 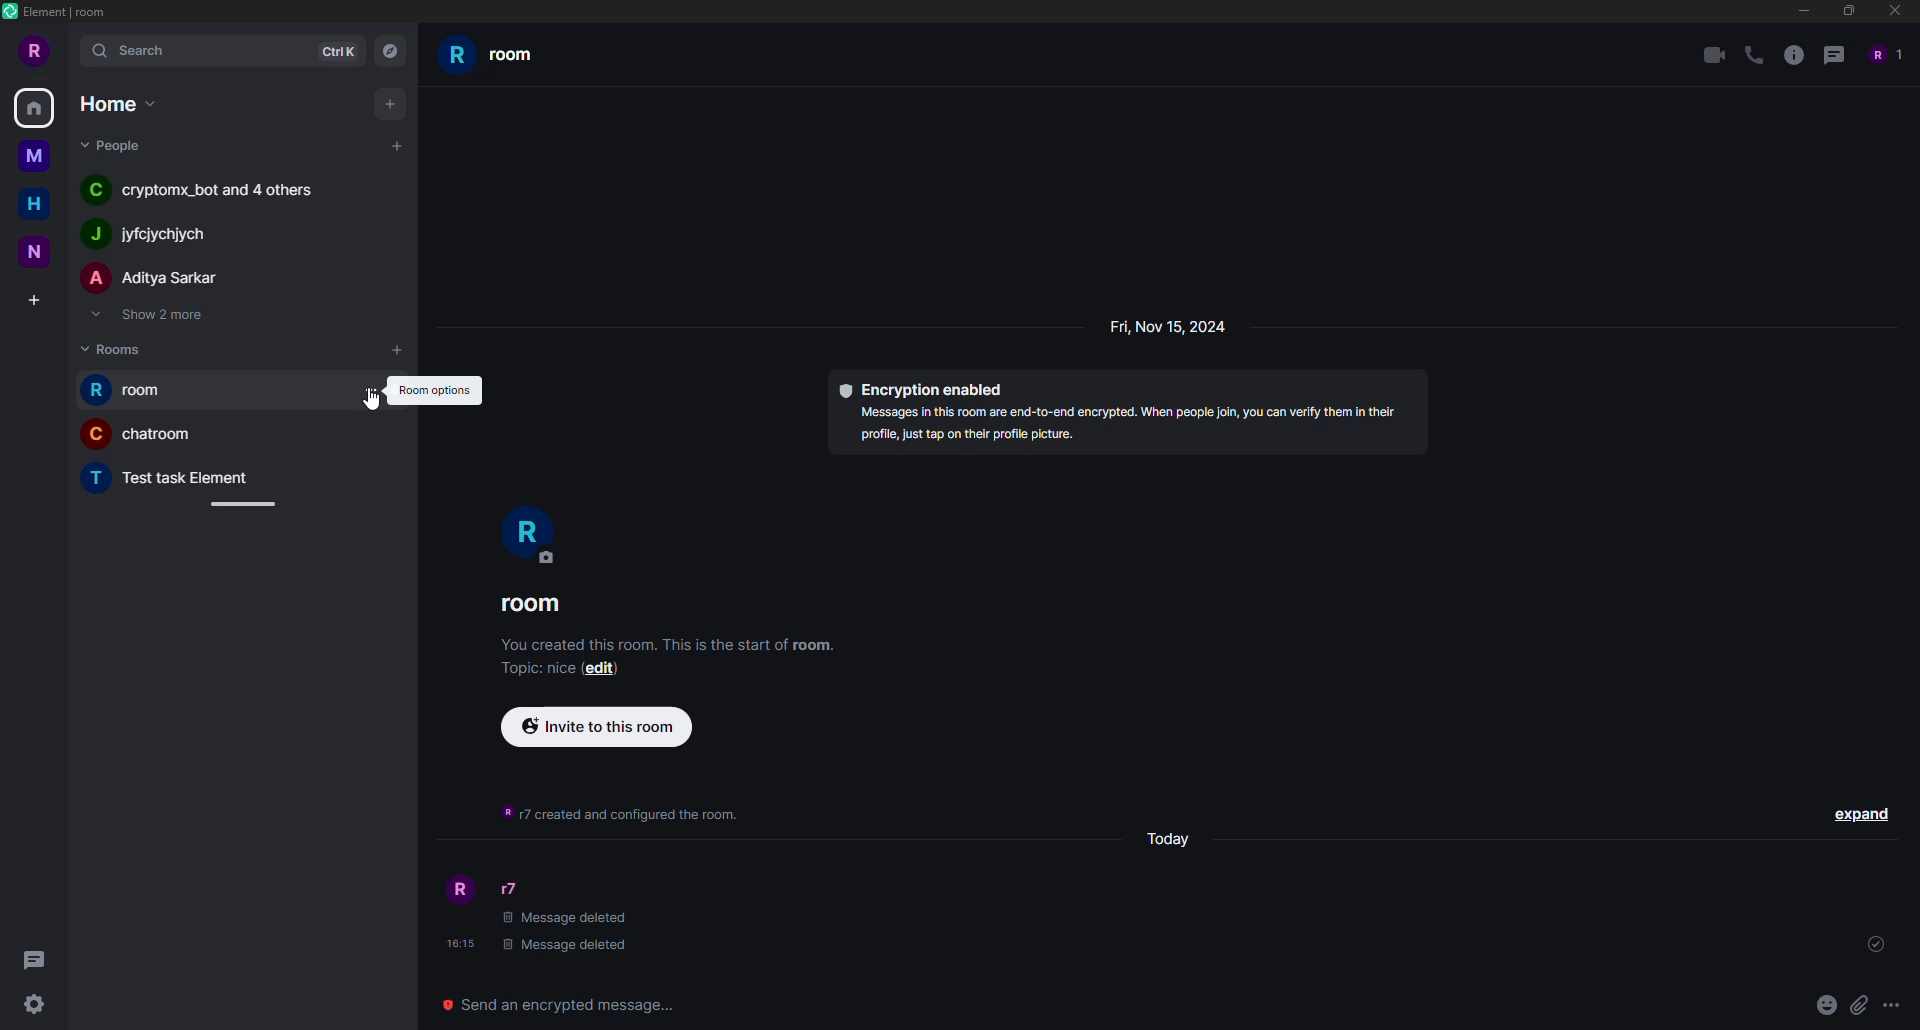 What do you see at coordinates (612, 813) in the screenshot?
I see `info` at bounding box center [612, 813].